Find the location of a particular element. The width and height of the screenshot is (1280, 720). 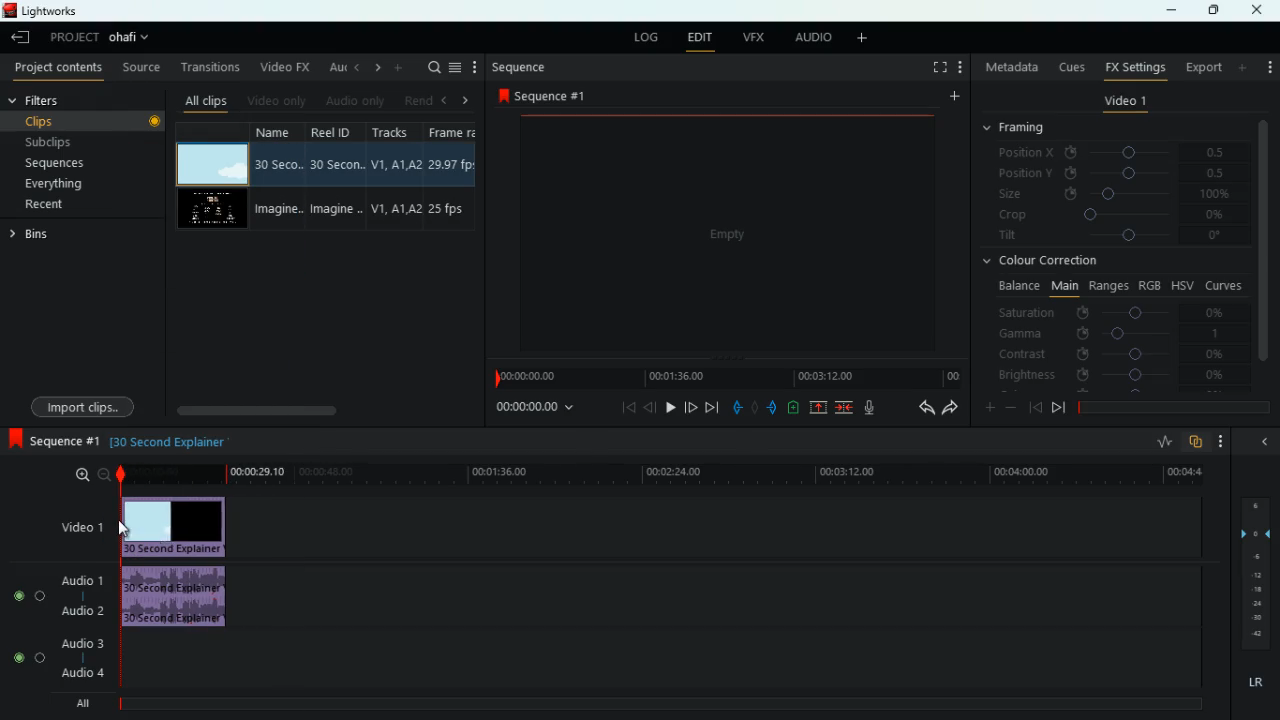

time is located at coordinates (538, 409).